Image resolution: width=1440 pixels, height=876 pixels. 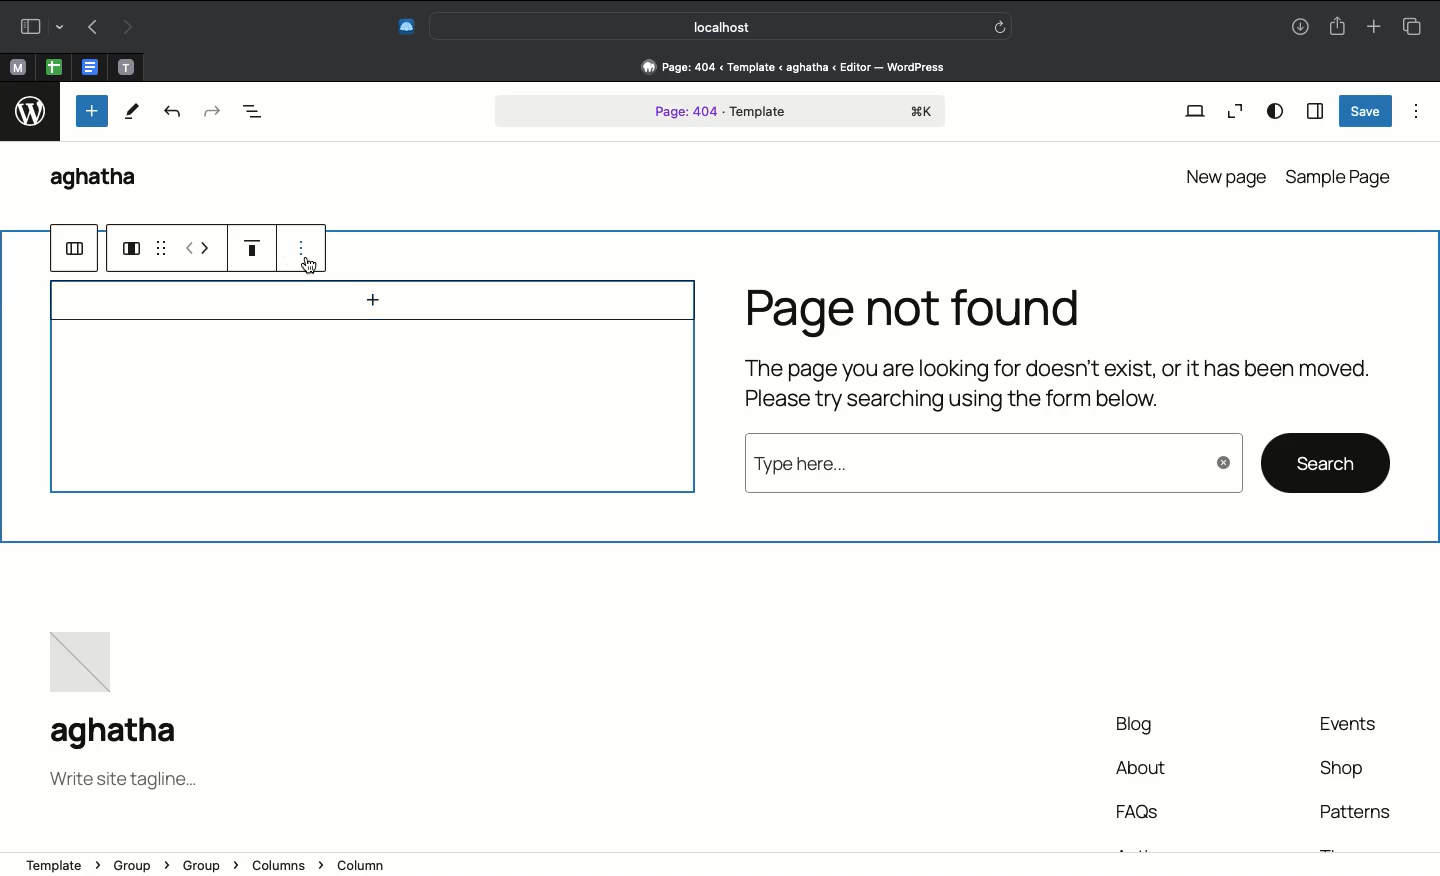 What do you see at coordinates (29, 113) in the screenshot?
I see `logo` at bounding box center [29, 113].